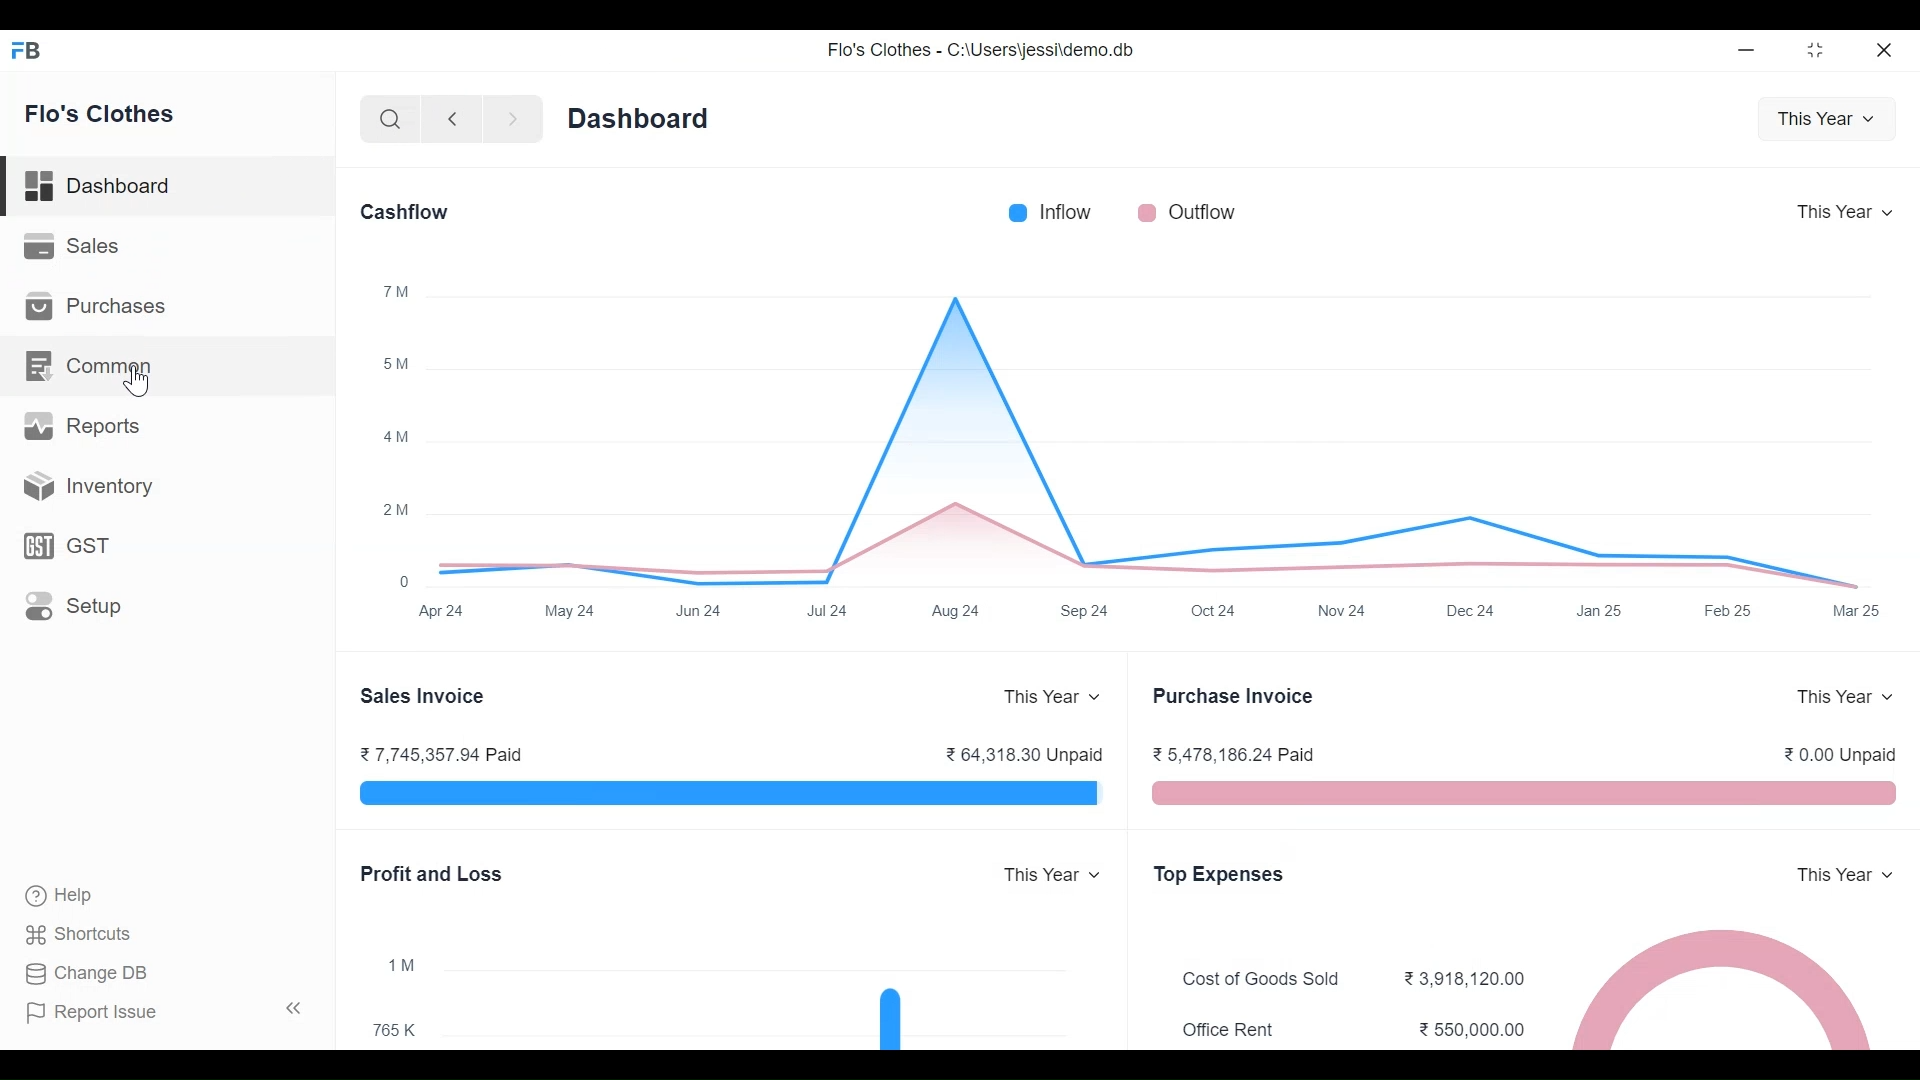 This screenshot has width=1920, height=1080. I want to click on Profit and Loss, so click(434, 874).